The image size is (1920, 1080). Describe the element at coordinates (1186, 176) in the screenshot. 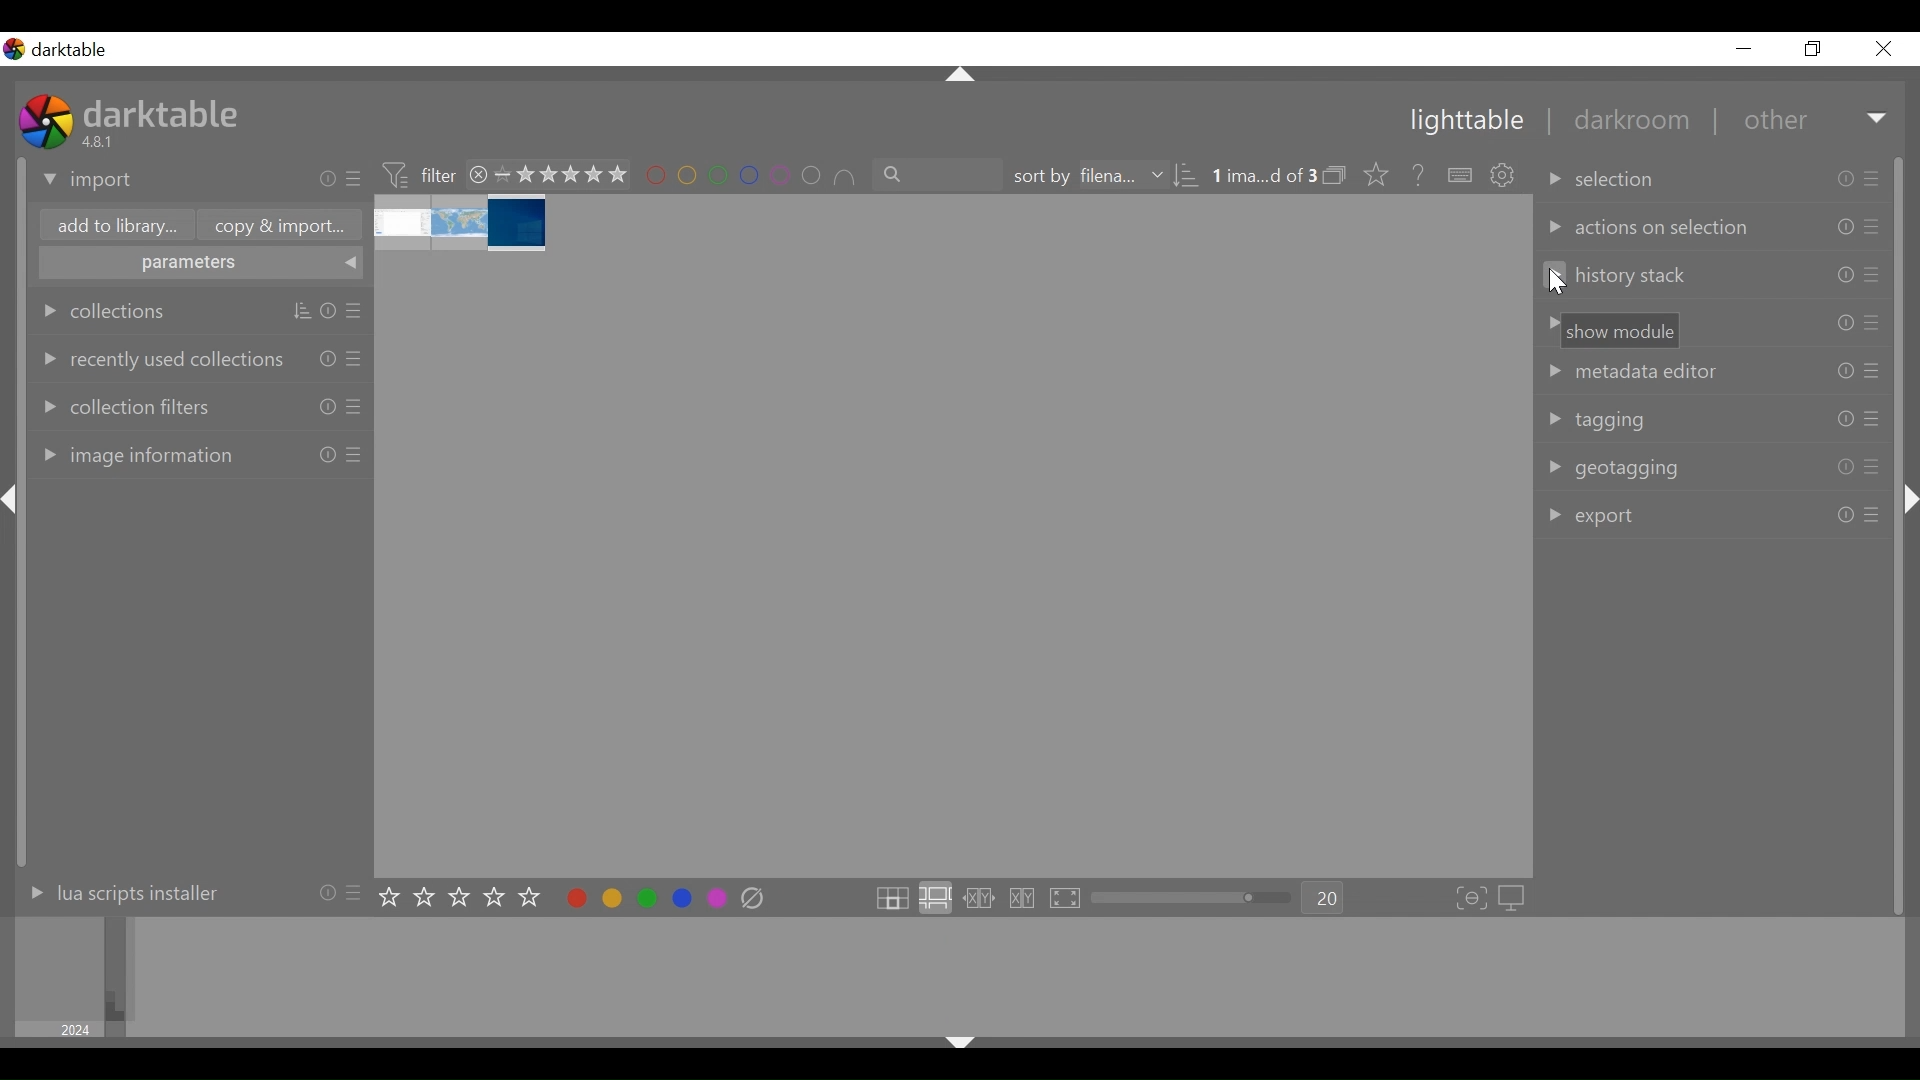

I see `sorting` at that location.